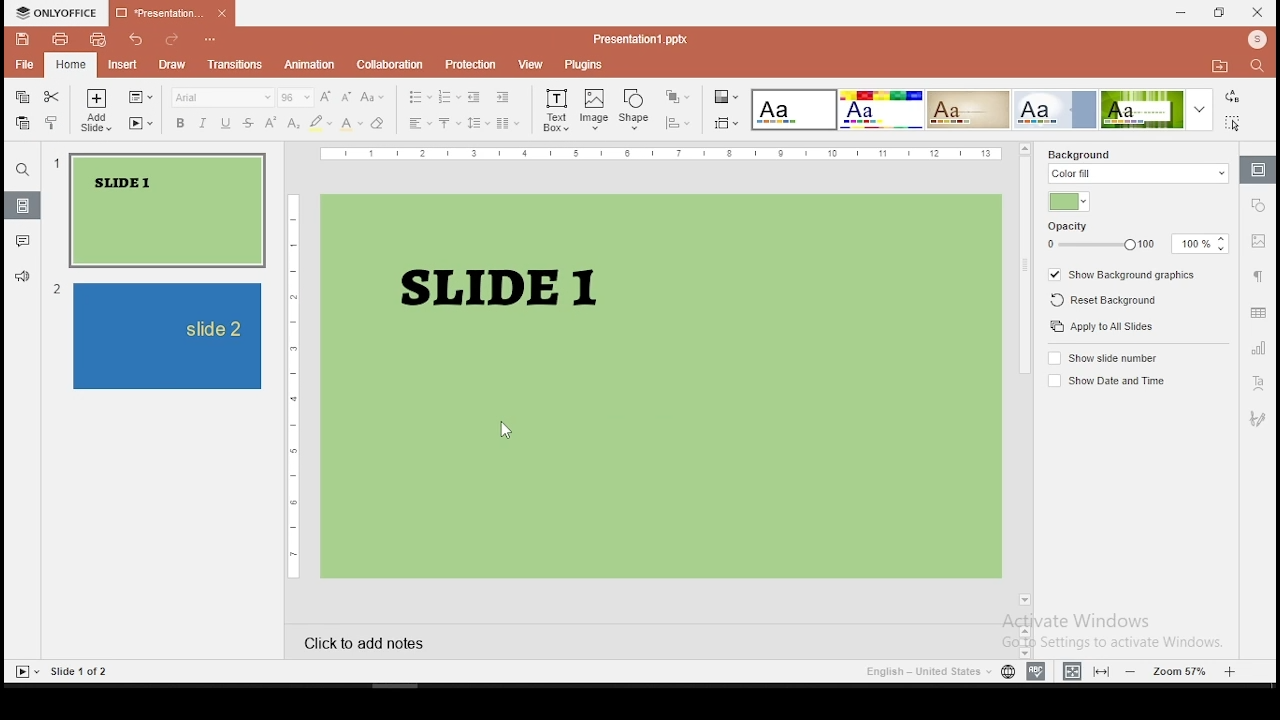  Describe the element at coordinates (1104, 300) in the screenshot. I see `reset background` at that location.